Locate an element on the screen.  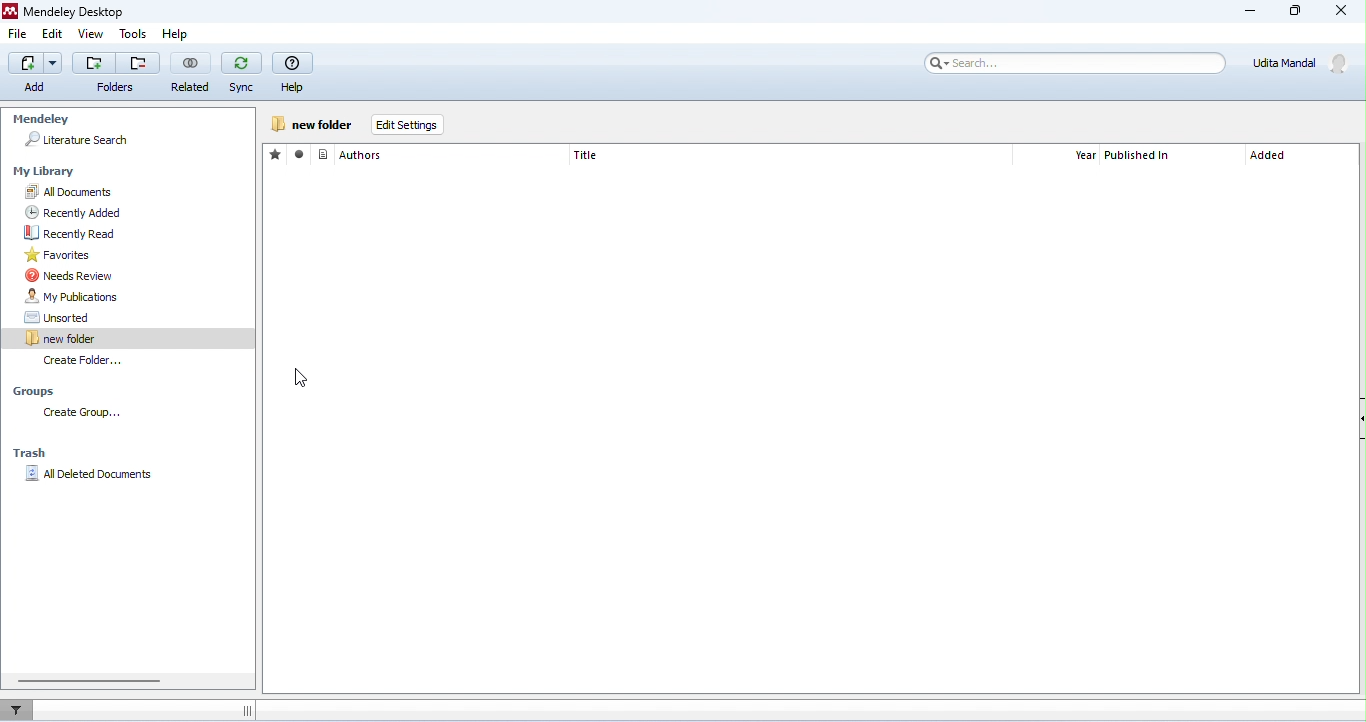
recently added is located at coordinates (134, 213).